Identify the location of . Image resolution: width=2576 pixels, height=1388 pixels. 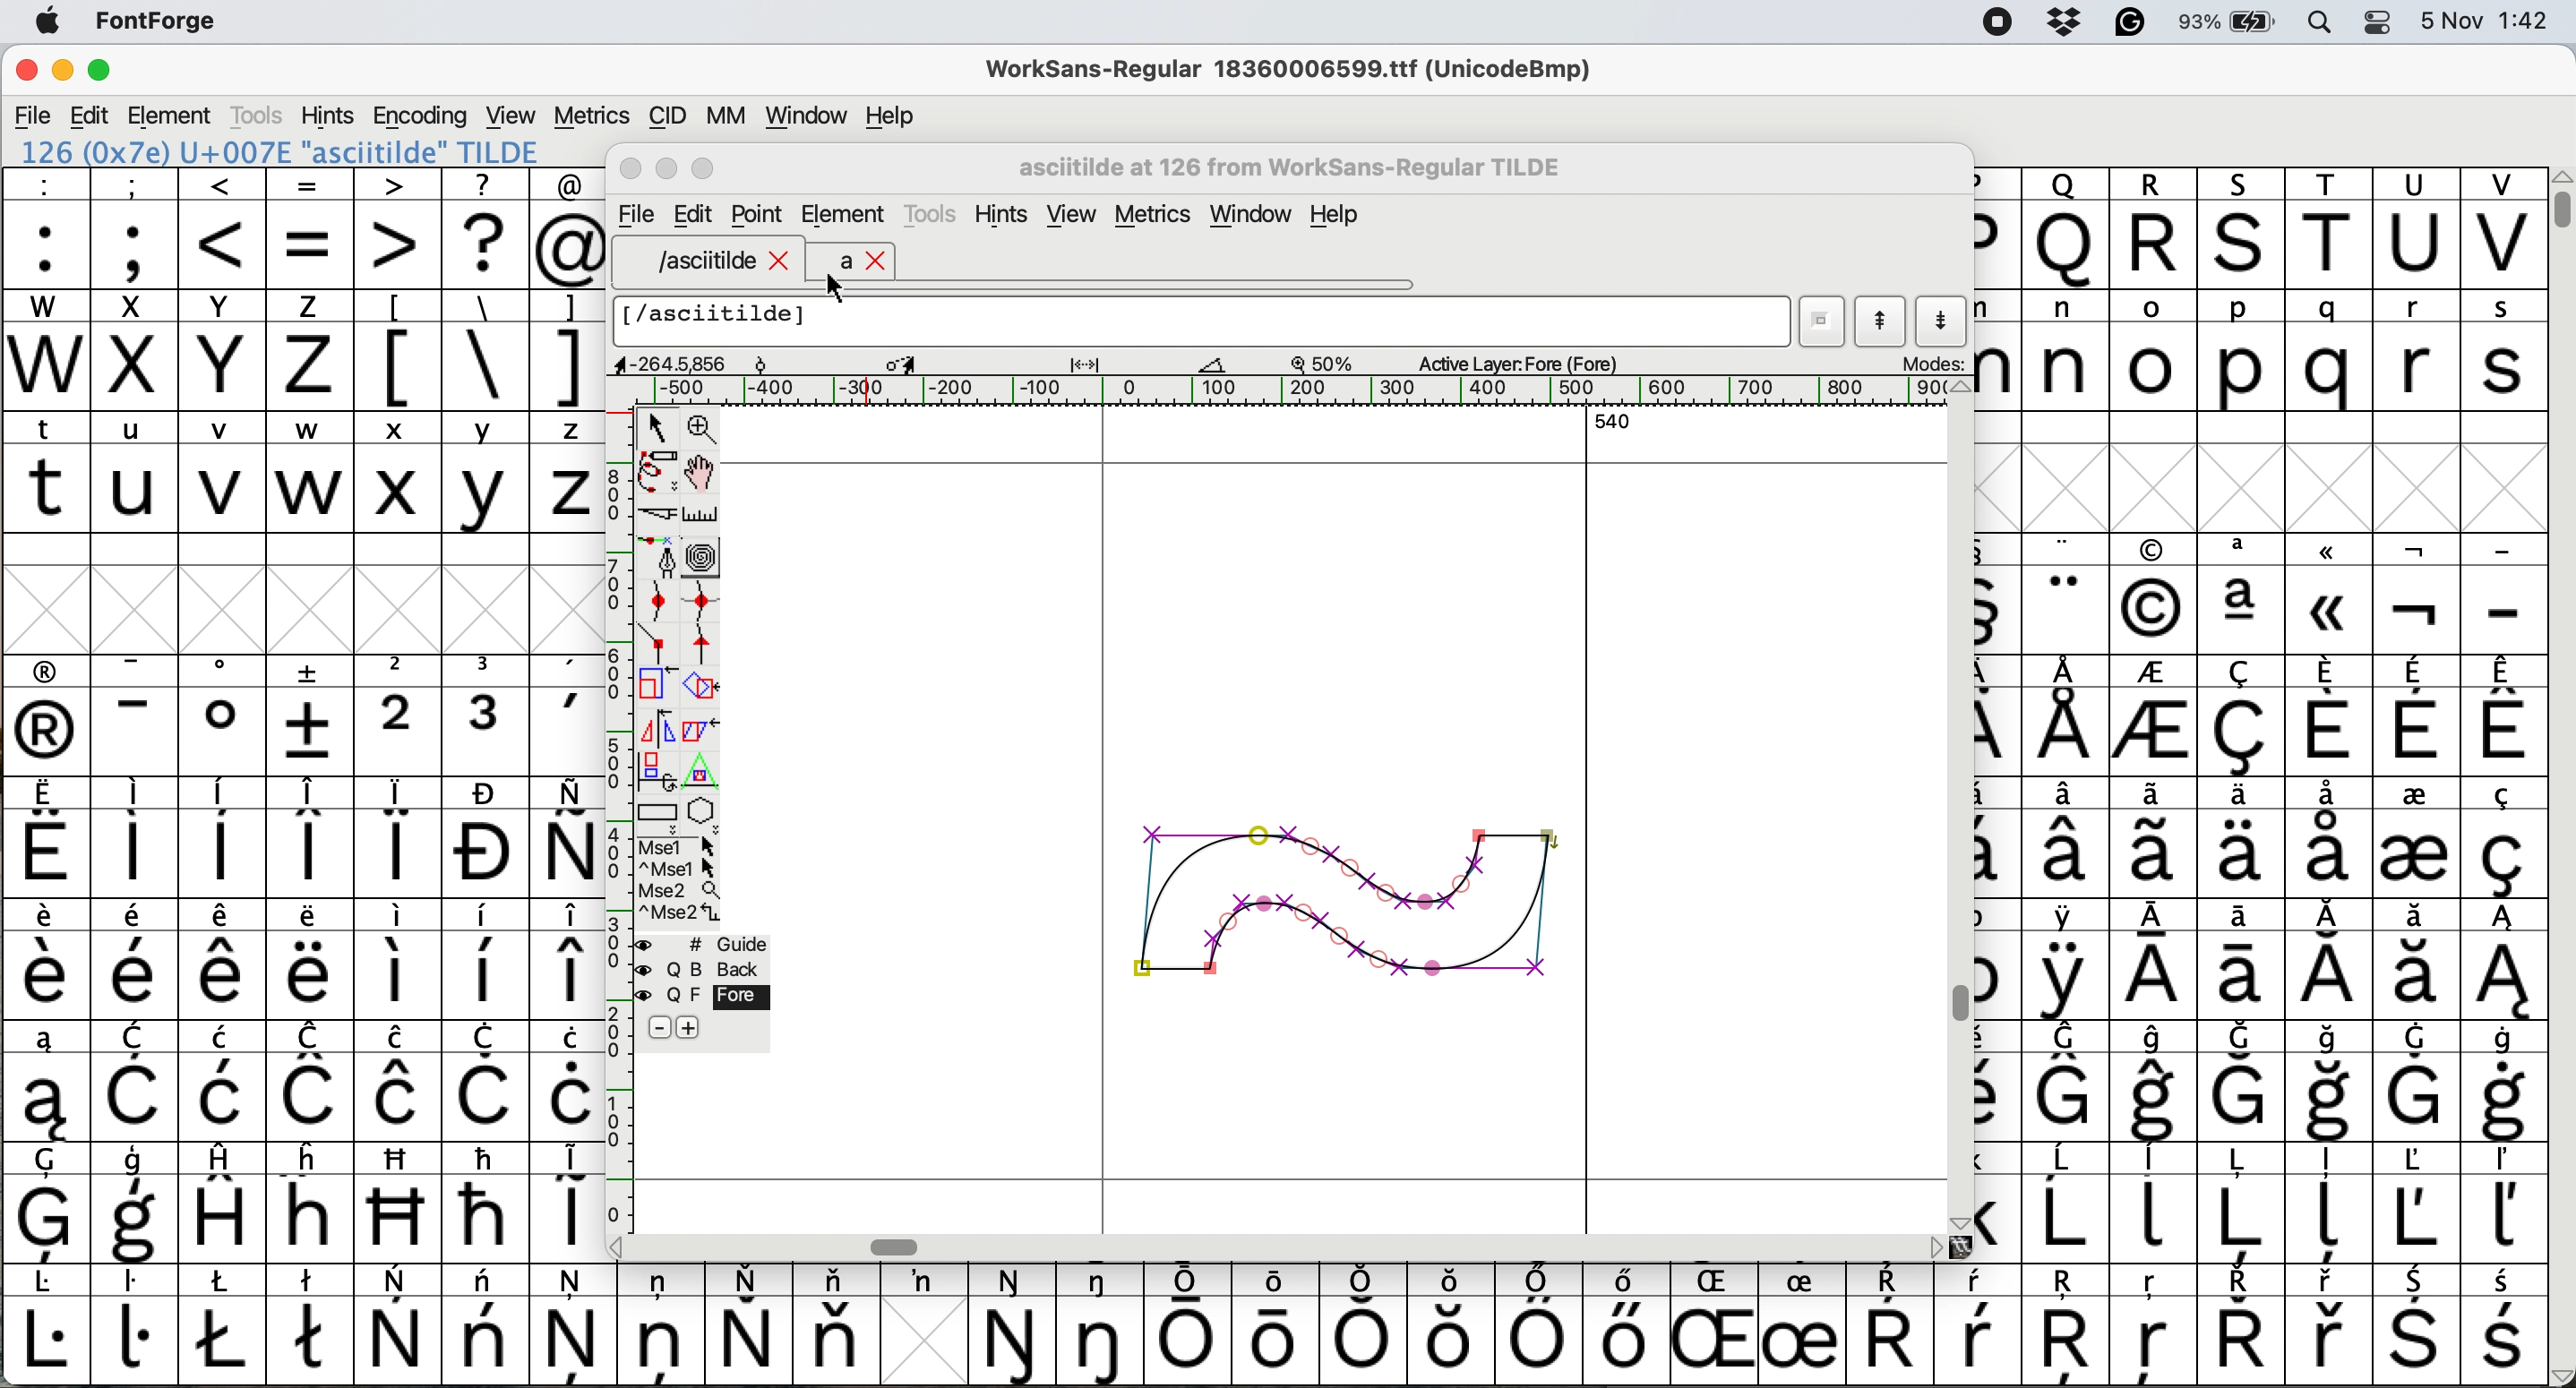
(1719, 1324).